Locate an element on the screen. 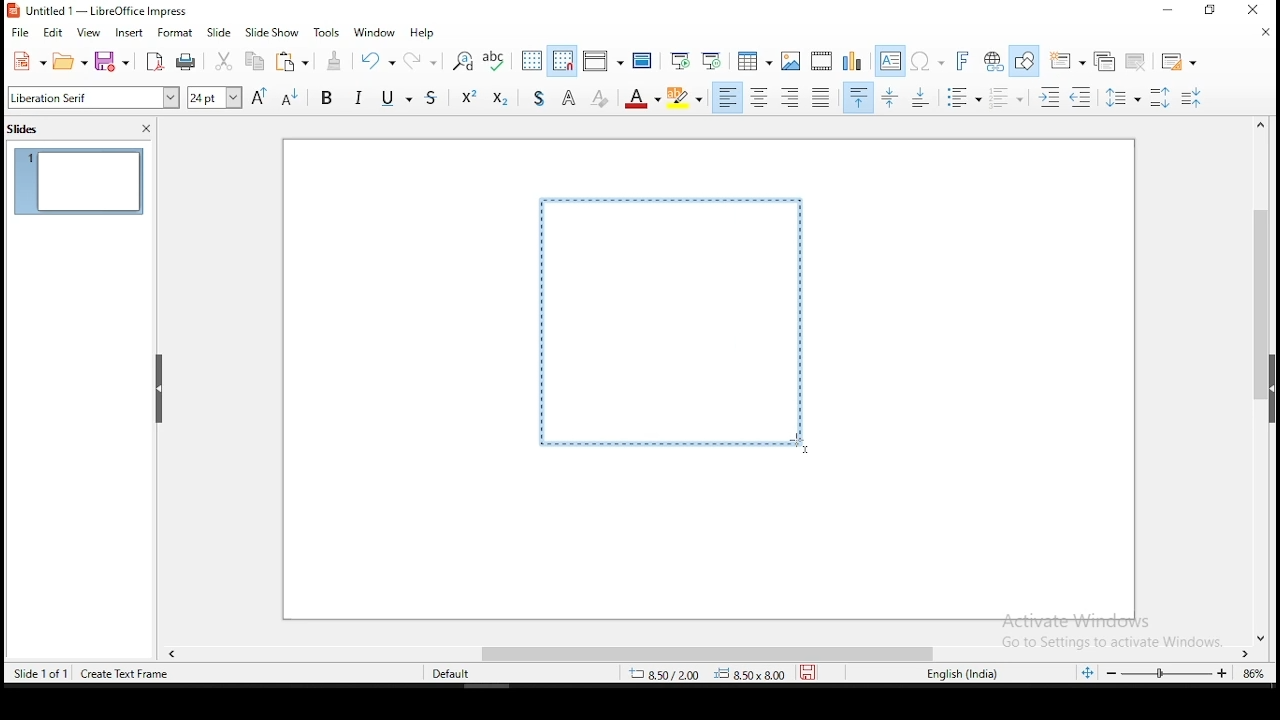 Image resolution: width=1280 pixels, height=720 pixels. toggle ordered list is located at coordinates (1004, 98).